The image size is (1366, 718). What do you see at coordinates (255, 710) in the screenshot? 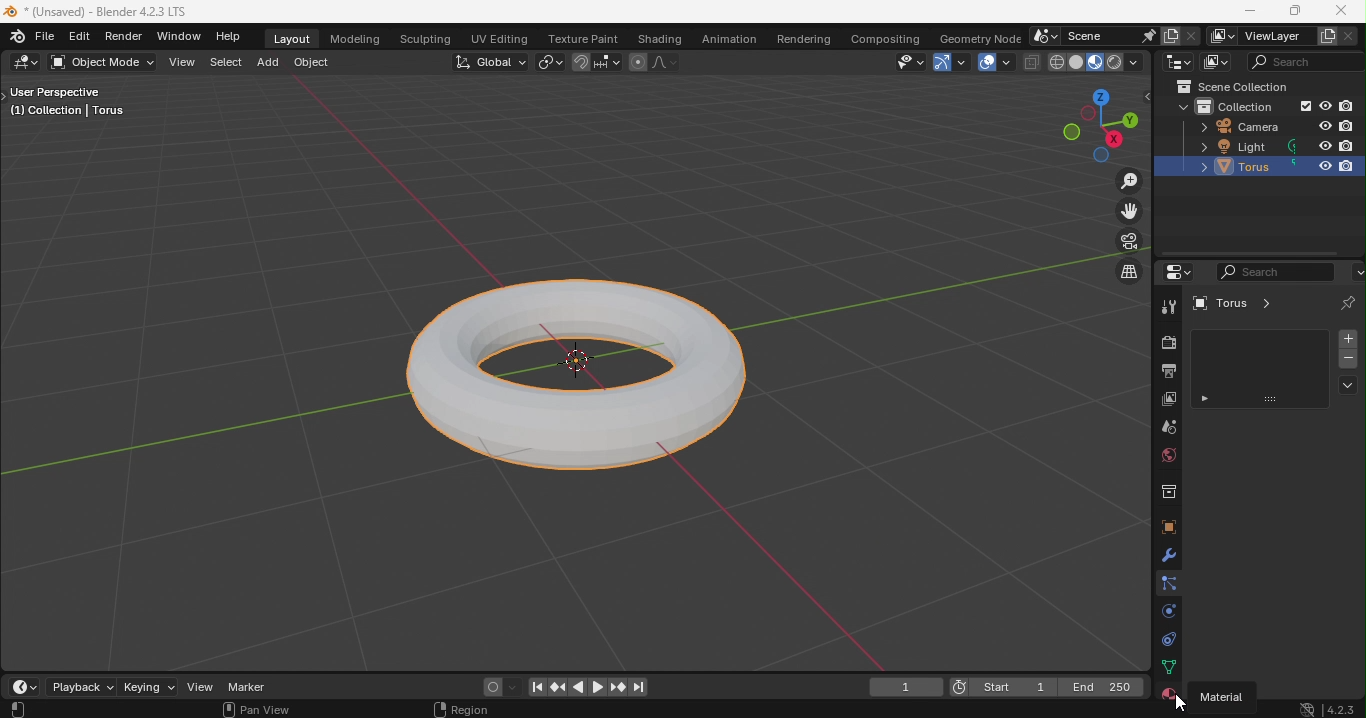
I see `Pan view` at bounding box center [255, 710].